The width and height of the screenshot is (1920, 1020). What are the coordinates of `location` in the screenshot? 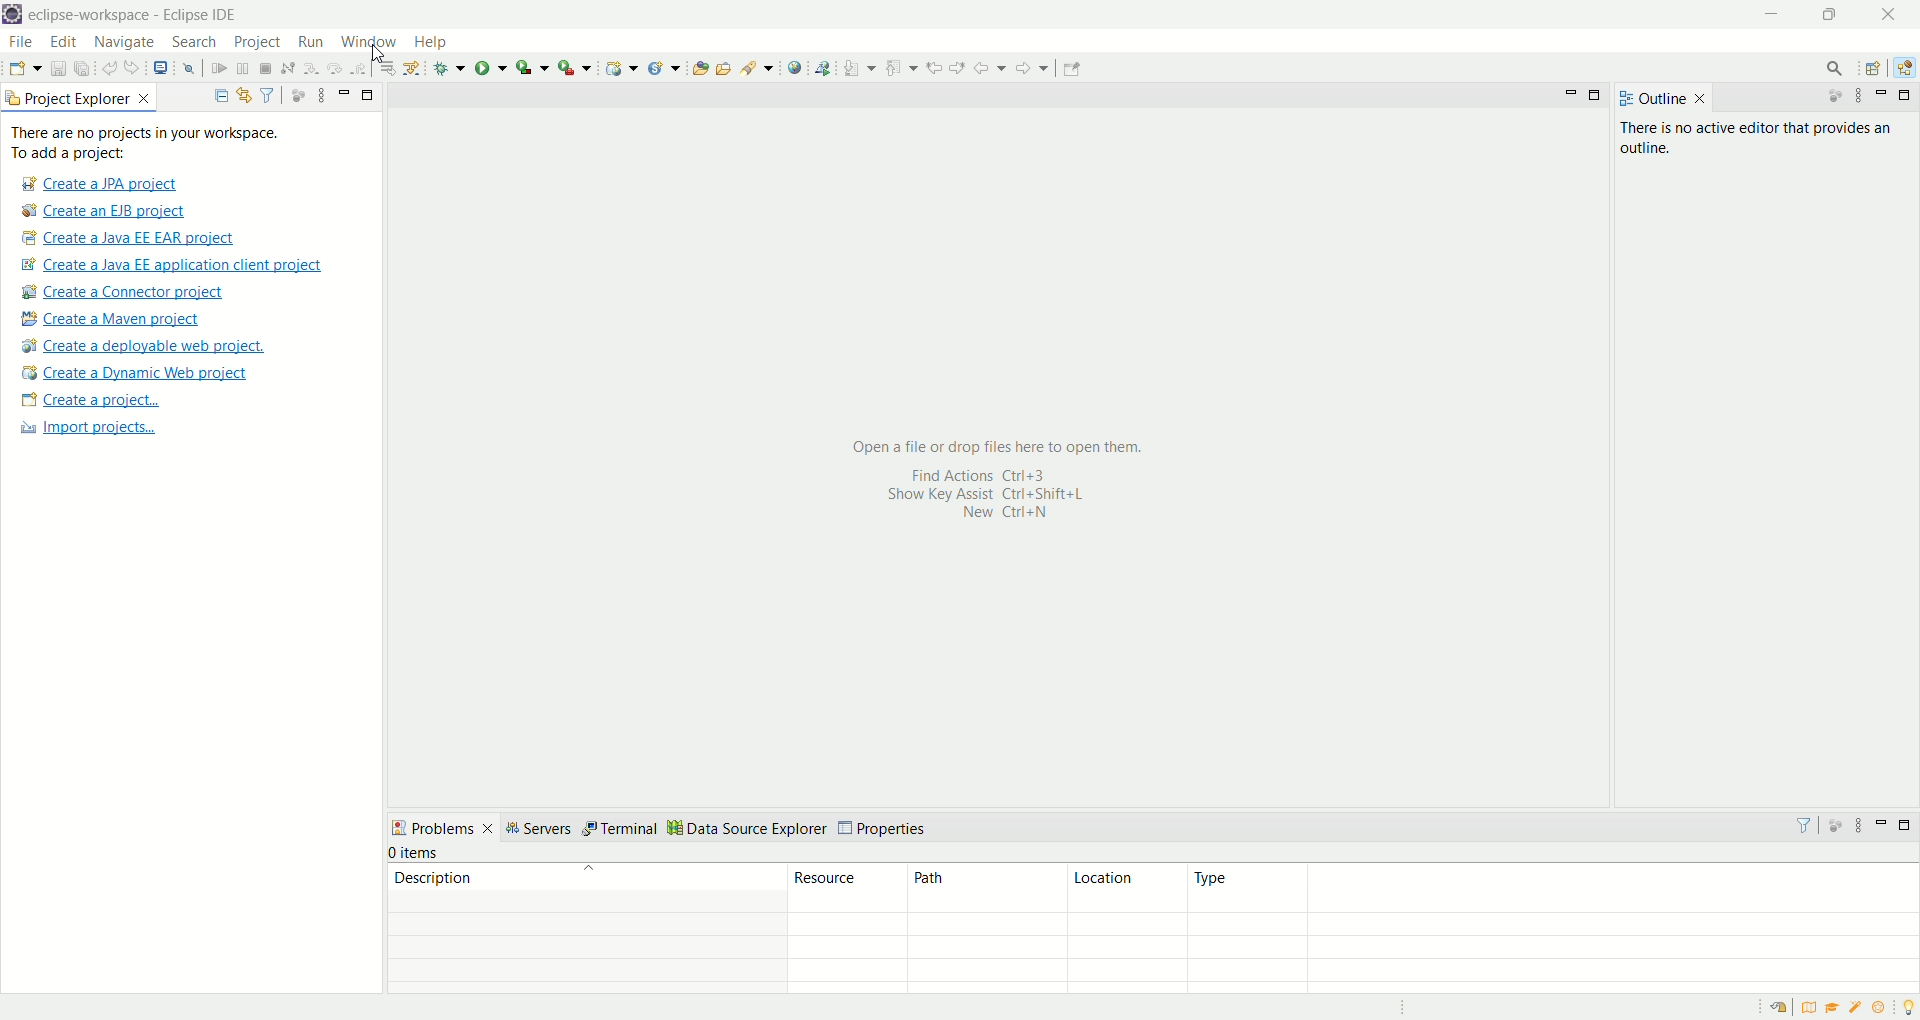 It's located at (1125, 888).